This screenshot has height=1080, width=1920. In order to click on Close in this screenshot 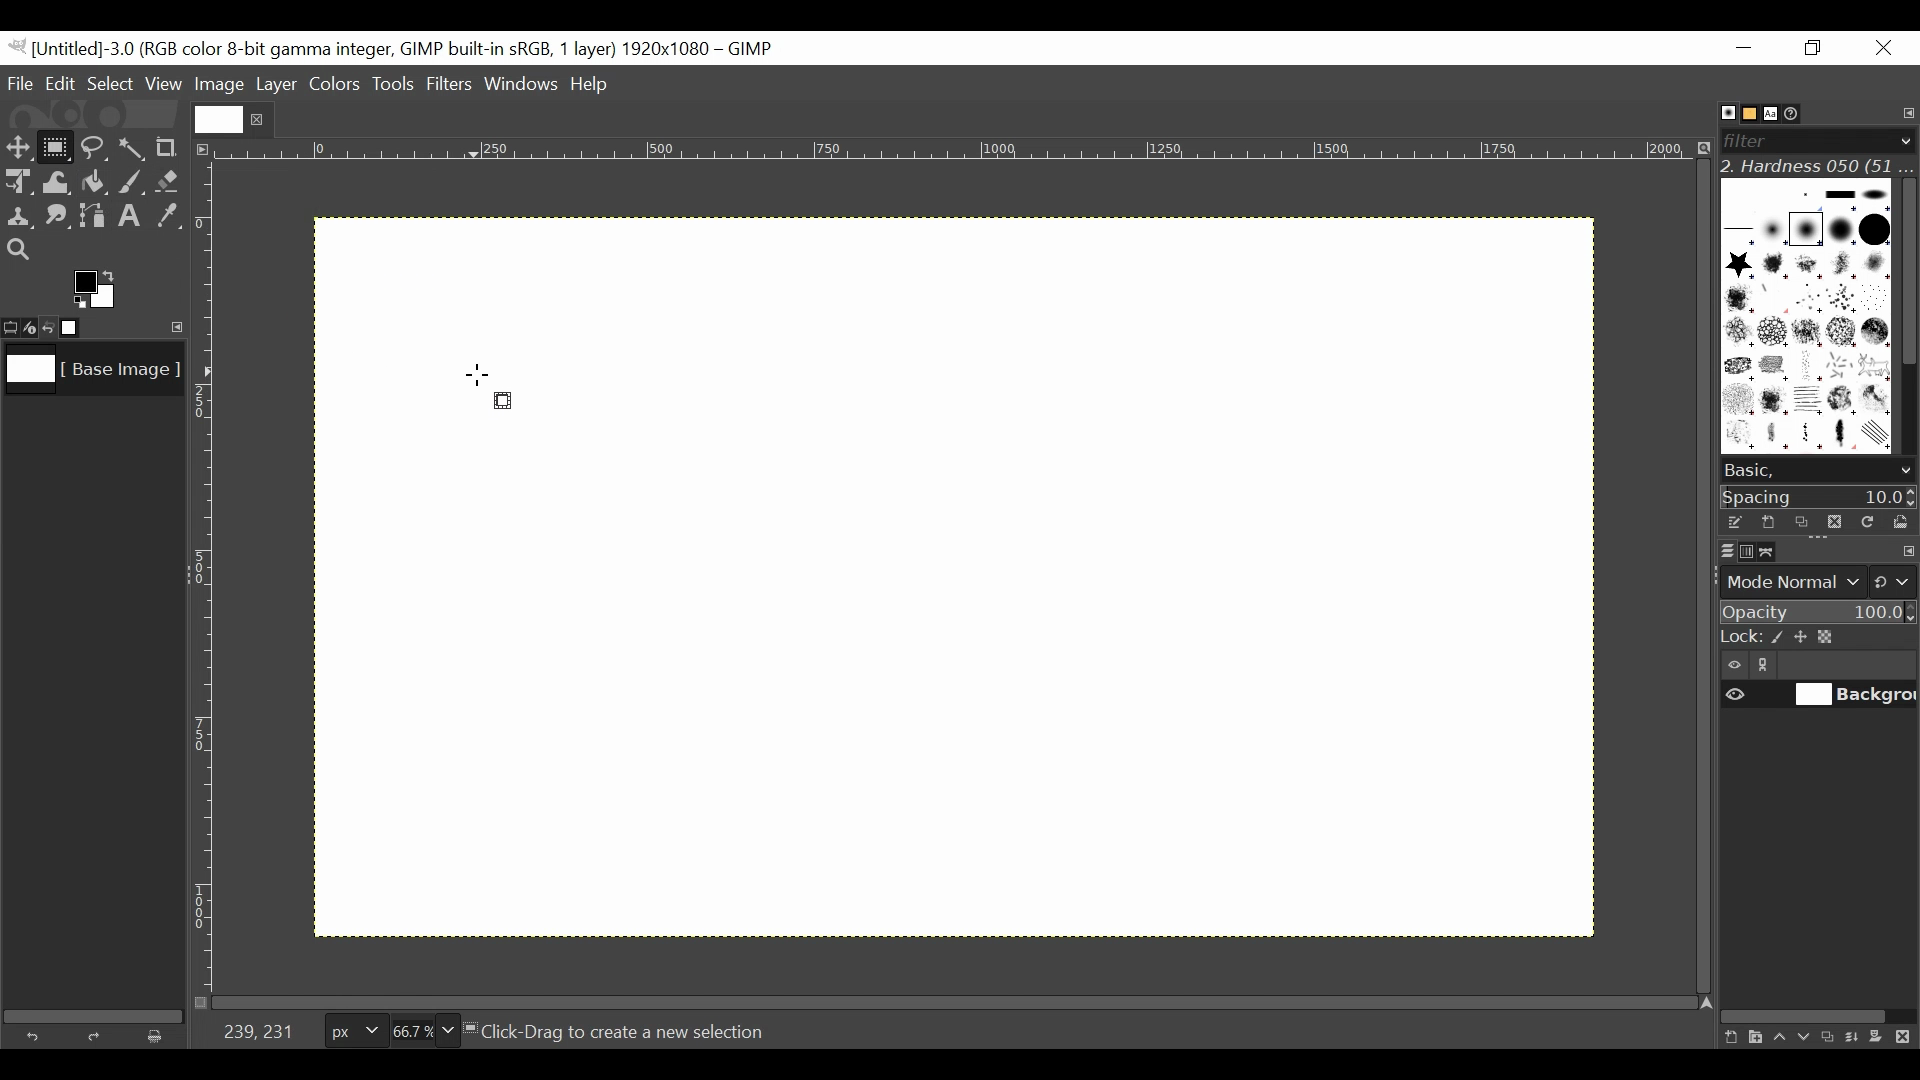, I will do `click(1882, 49)`.